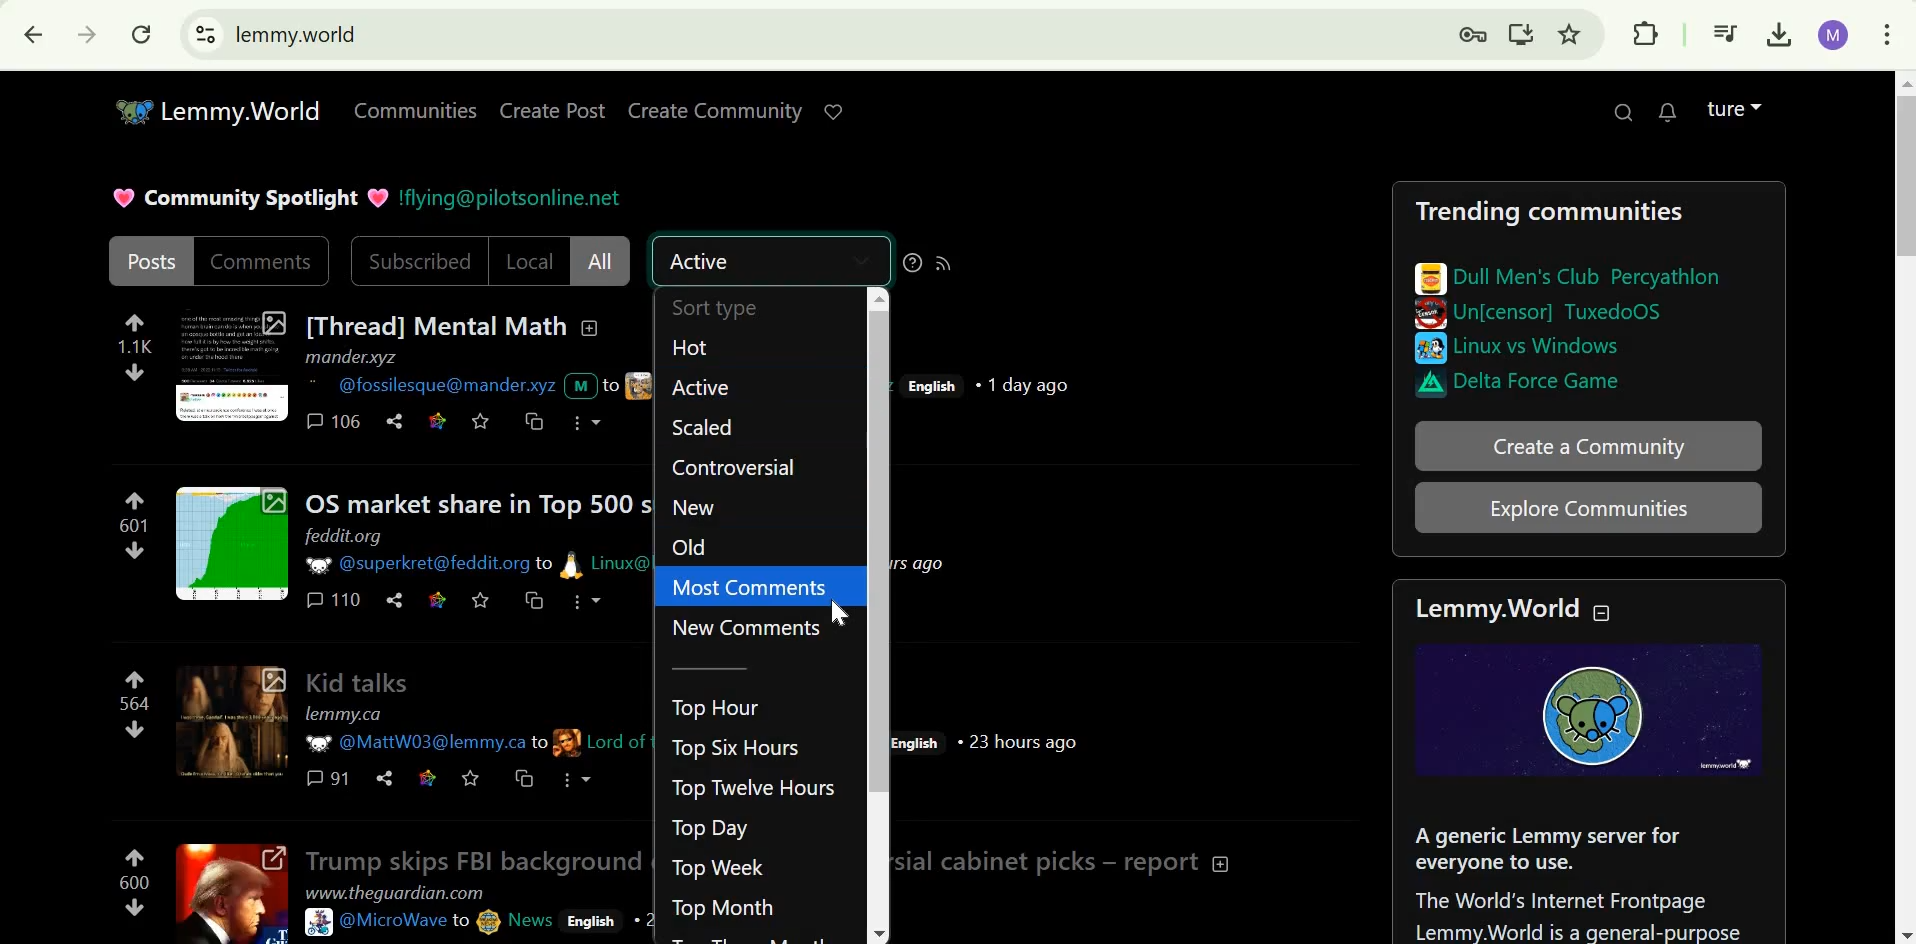 The height and width of the screenshot is (944, 1916). What do you see at coordinates (84, 34) in the screenshot?
I see `Click to go forwards, hold to see history` at bounding box center [84, 34].